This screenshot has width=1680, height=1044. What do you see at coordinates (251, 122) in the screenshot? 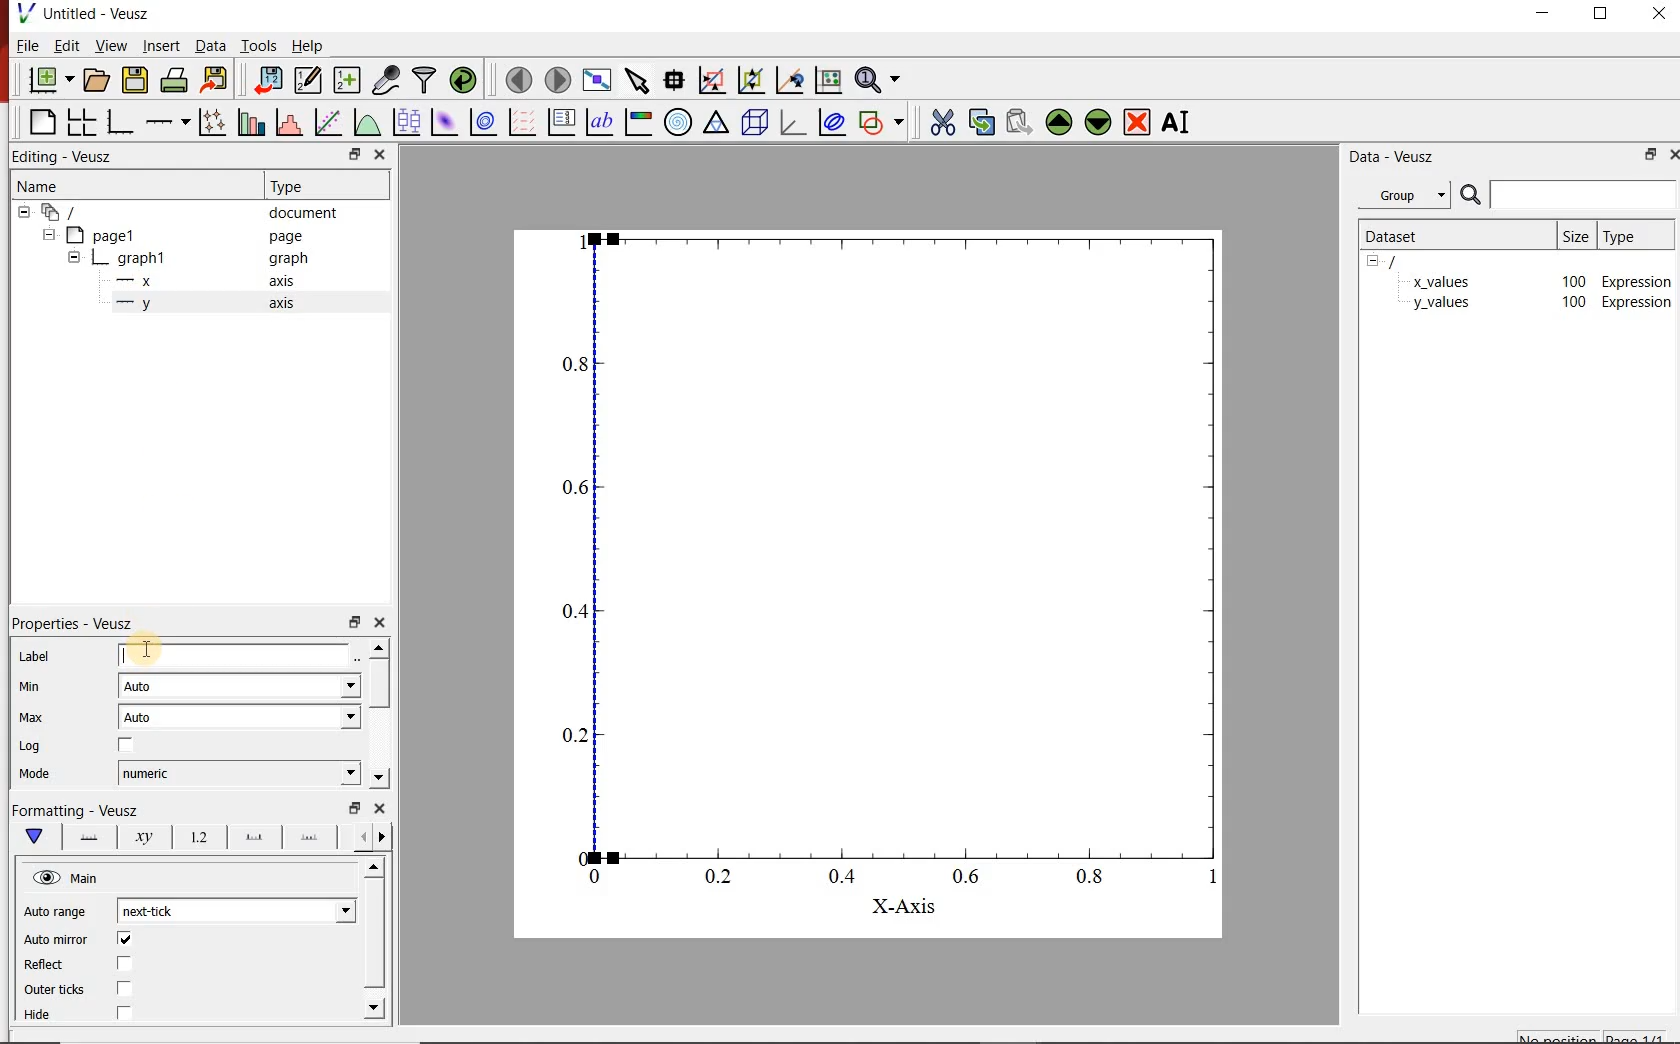
I see `plot bar charts` at bounding box center [251, 122].